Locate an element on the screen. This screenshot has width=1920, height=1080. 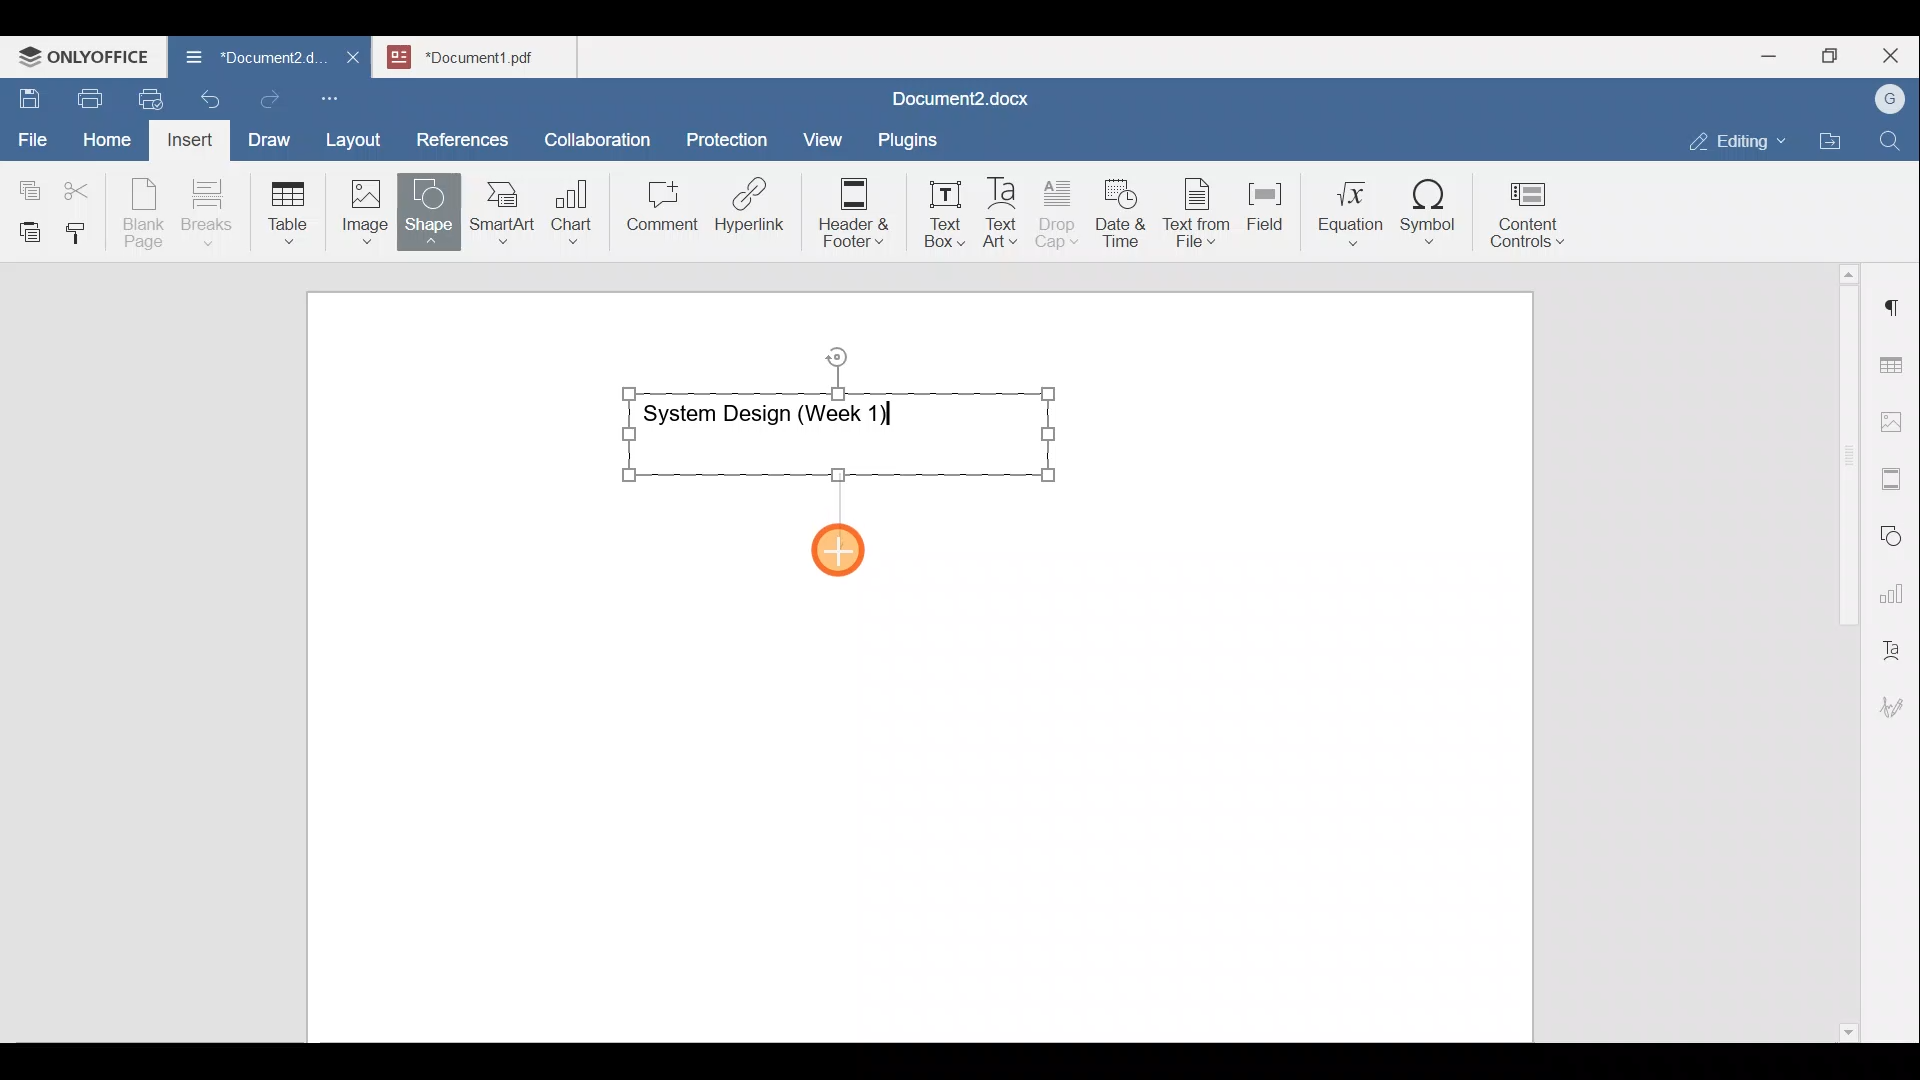
Field is located at coordinates (1265, 203).